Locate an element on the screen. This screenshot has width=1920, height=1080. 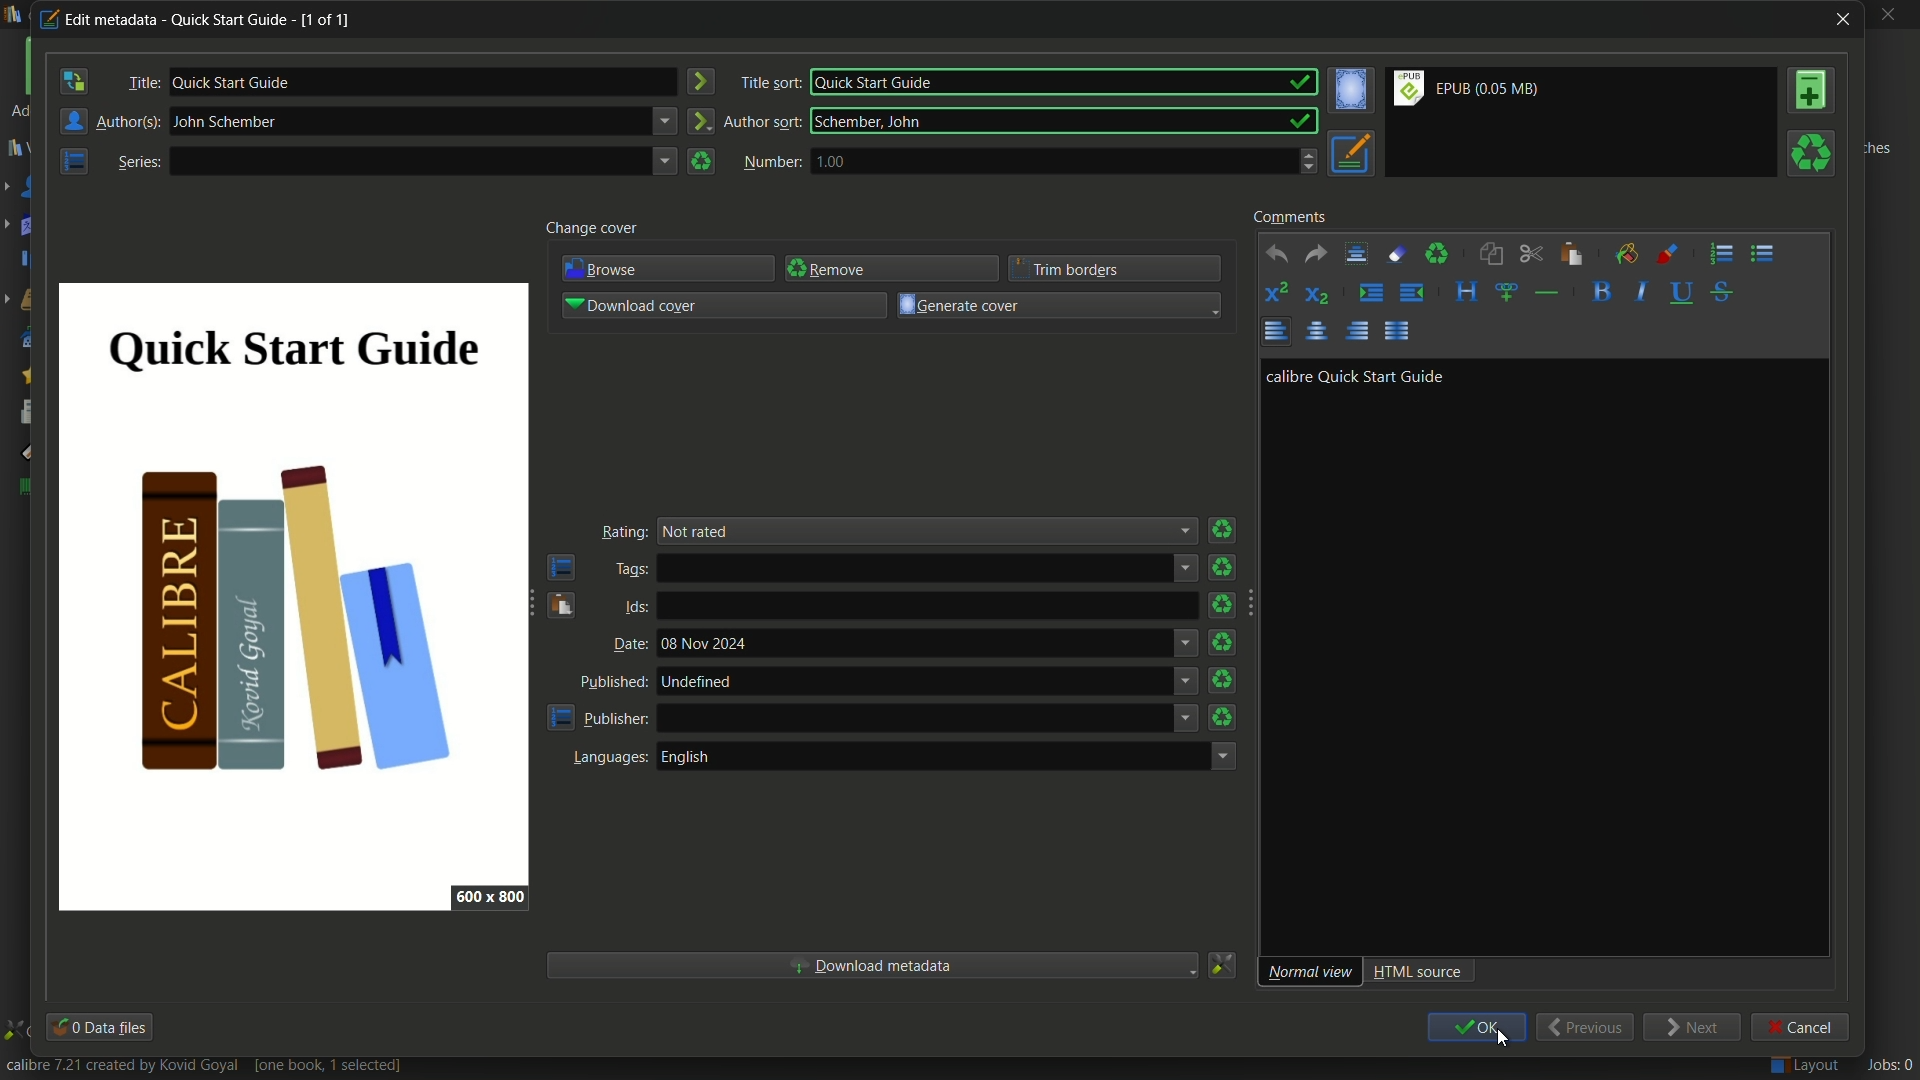
style the selected text block is located at coordinates (1465, 295).